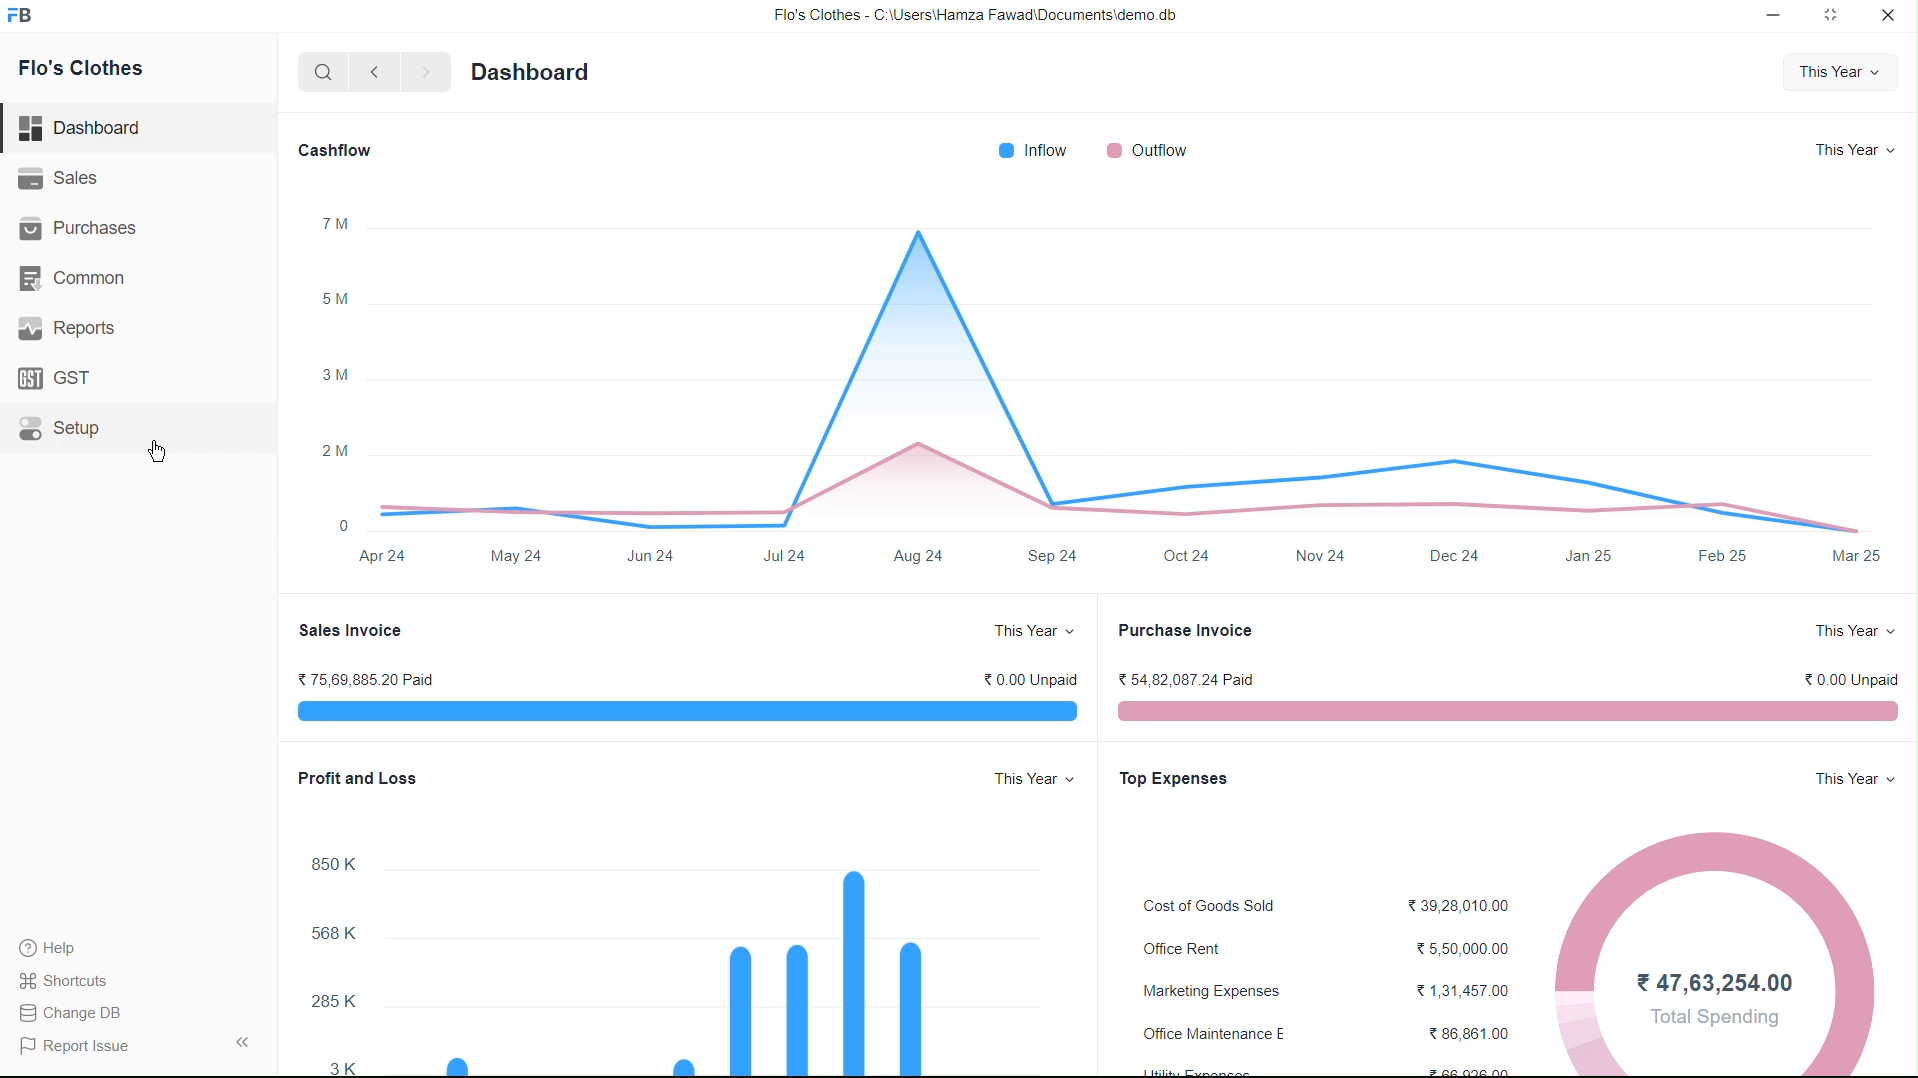 This screenshot has height=1078, width=1918. I want to click on Cost of Goods Sold, so click(1206, 903).